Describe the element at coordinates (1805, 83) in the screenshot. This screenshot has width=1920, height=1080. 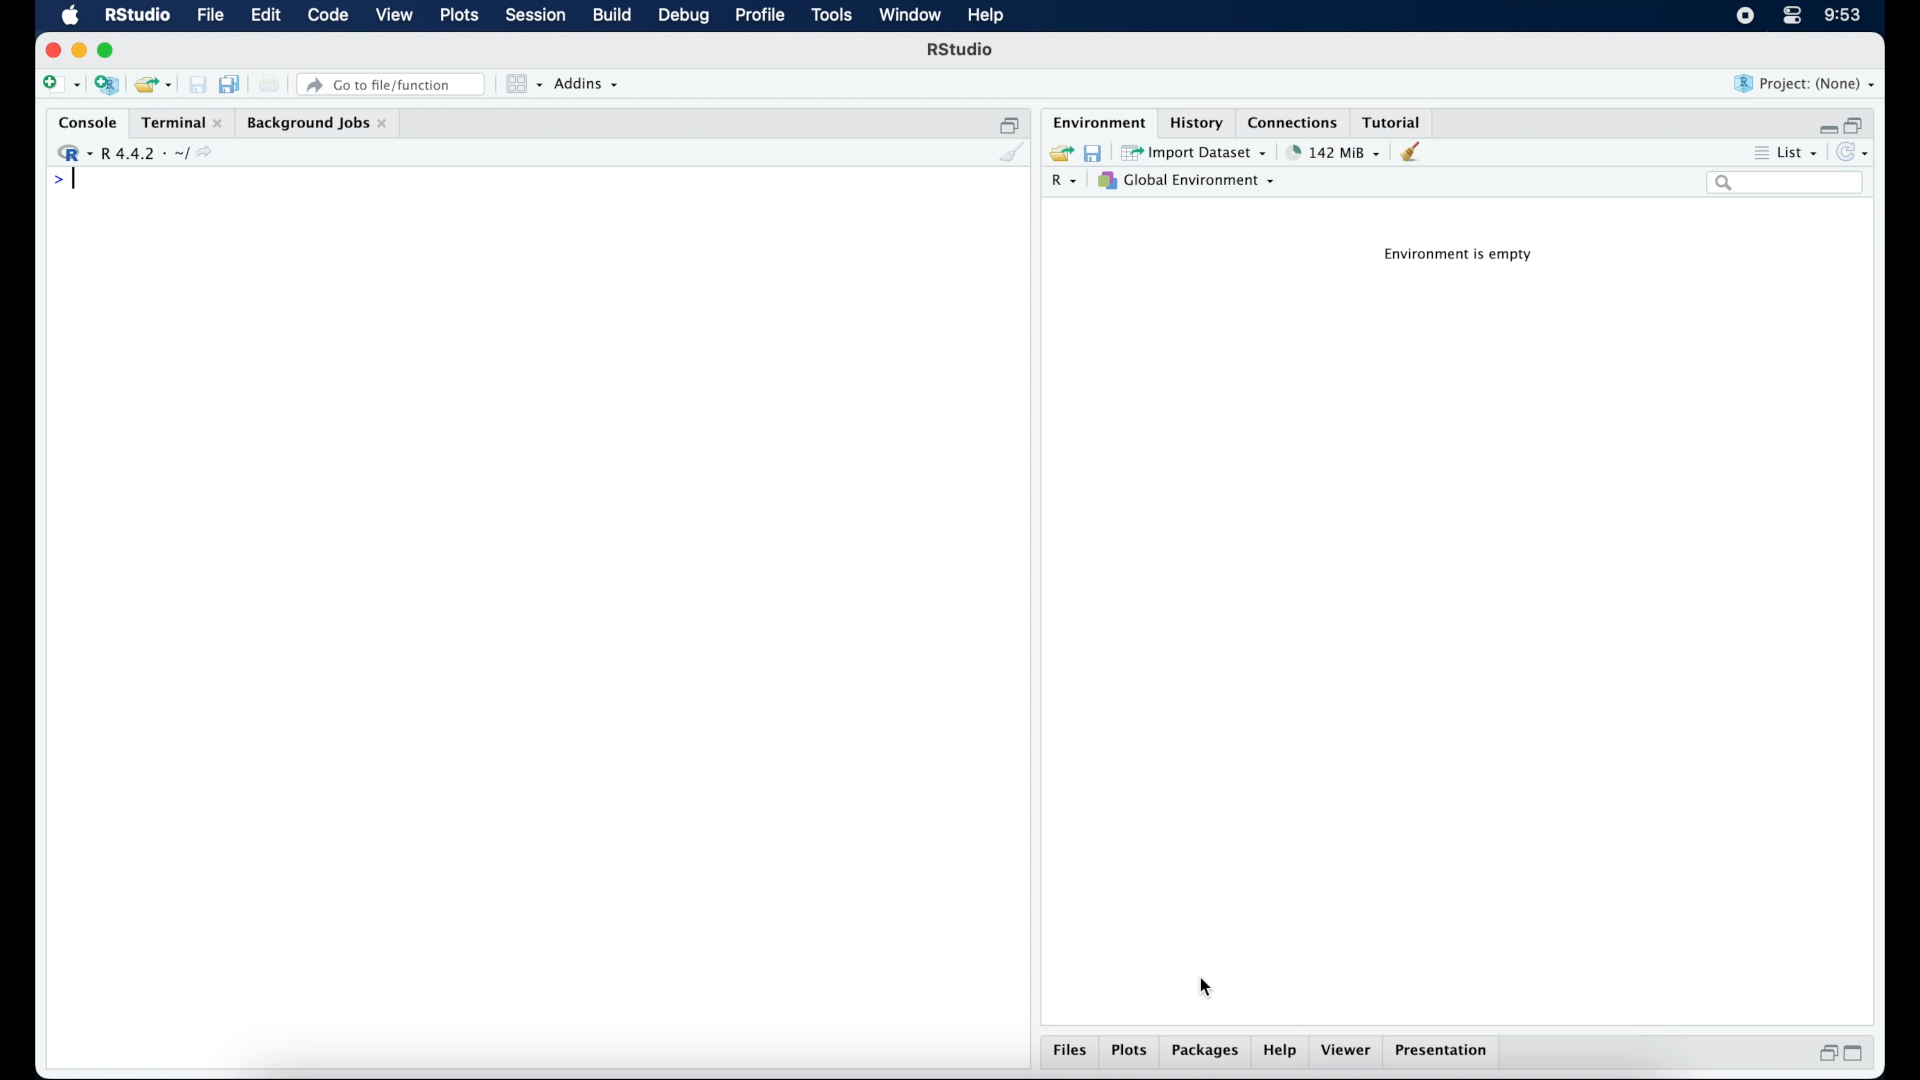
I see `project (none)` at that location.